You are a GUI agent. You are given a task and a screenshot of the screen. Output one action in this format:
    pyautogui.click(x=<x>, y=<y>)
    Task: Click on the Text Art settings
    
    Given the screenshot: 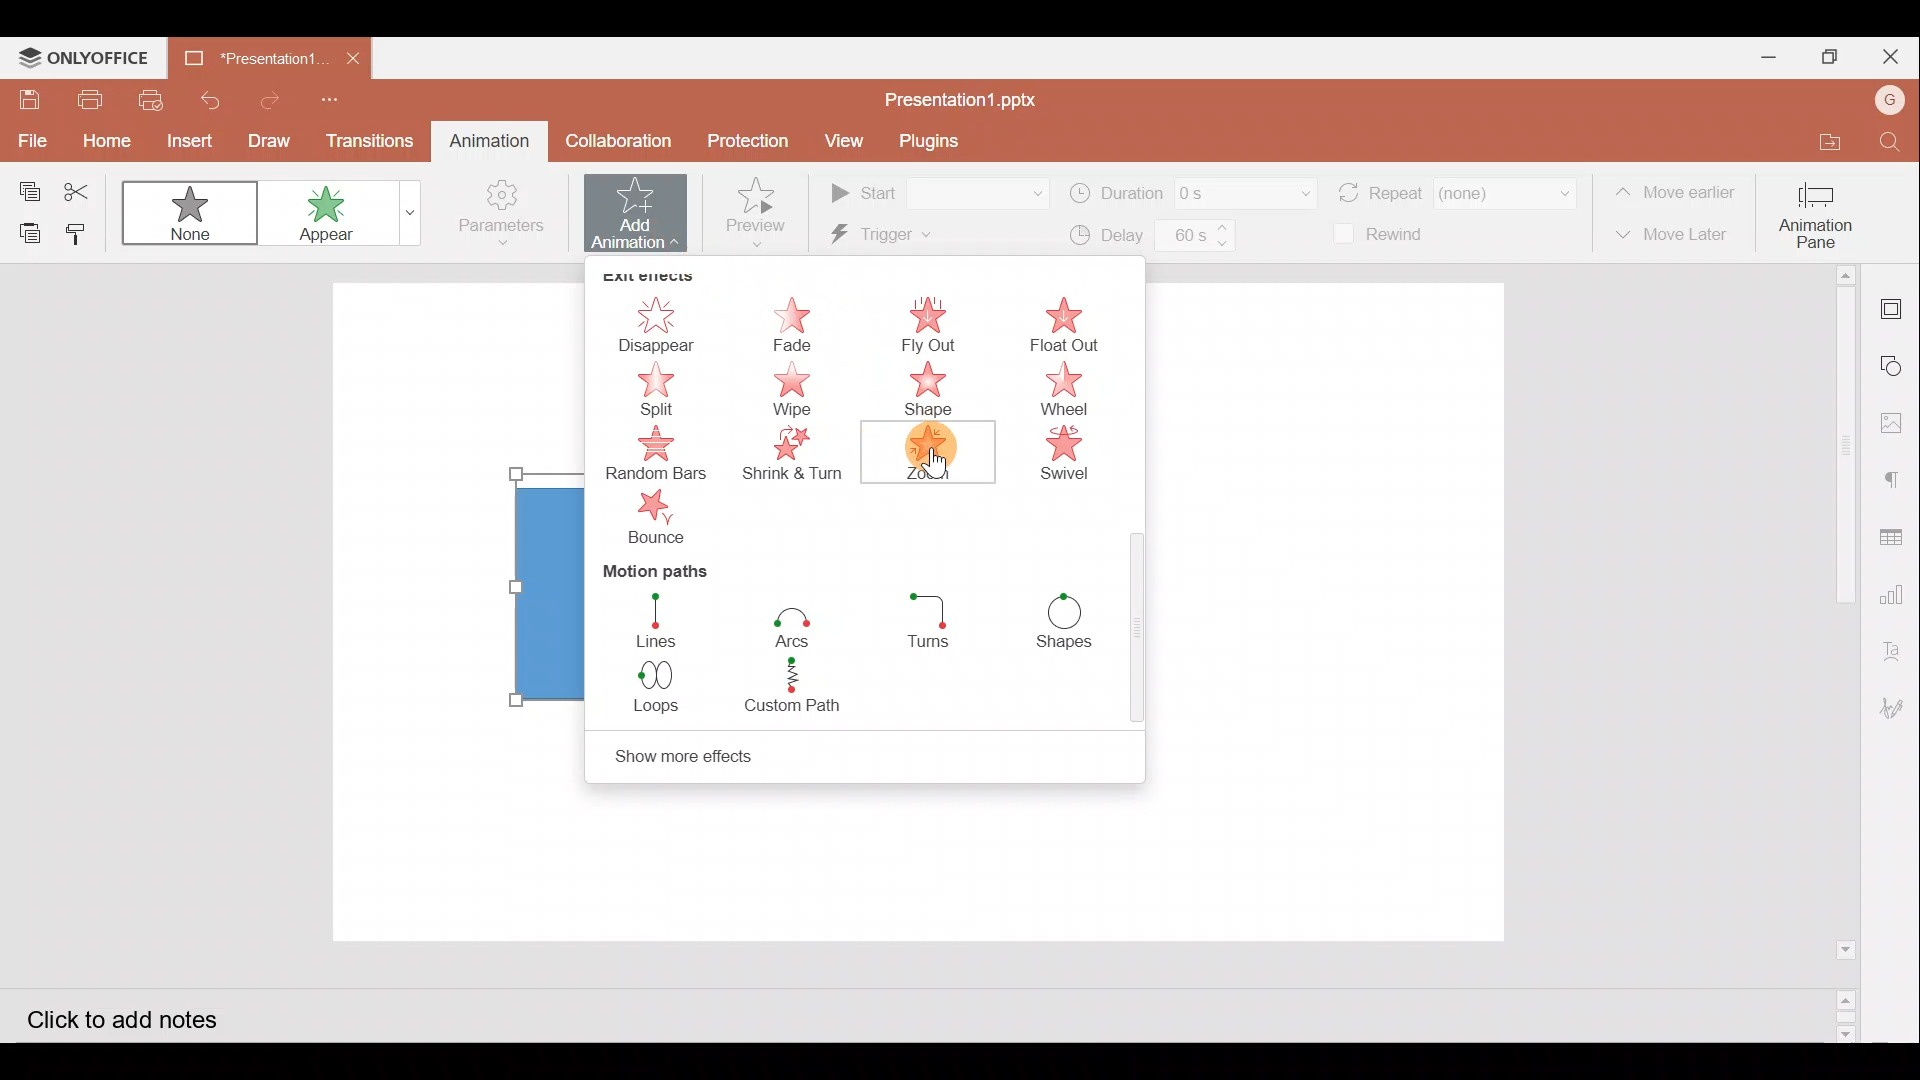 What is the action you would take?
    pyautogui.click(x=1898, y=643)
    